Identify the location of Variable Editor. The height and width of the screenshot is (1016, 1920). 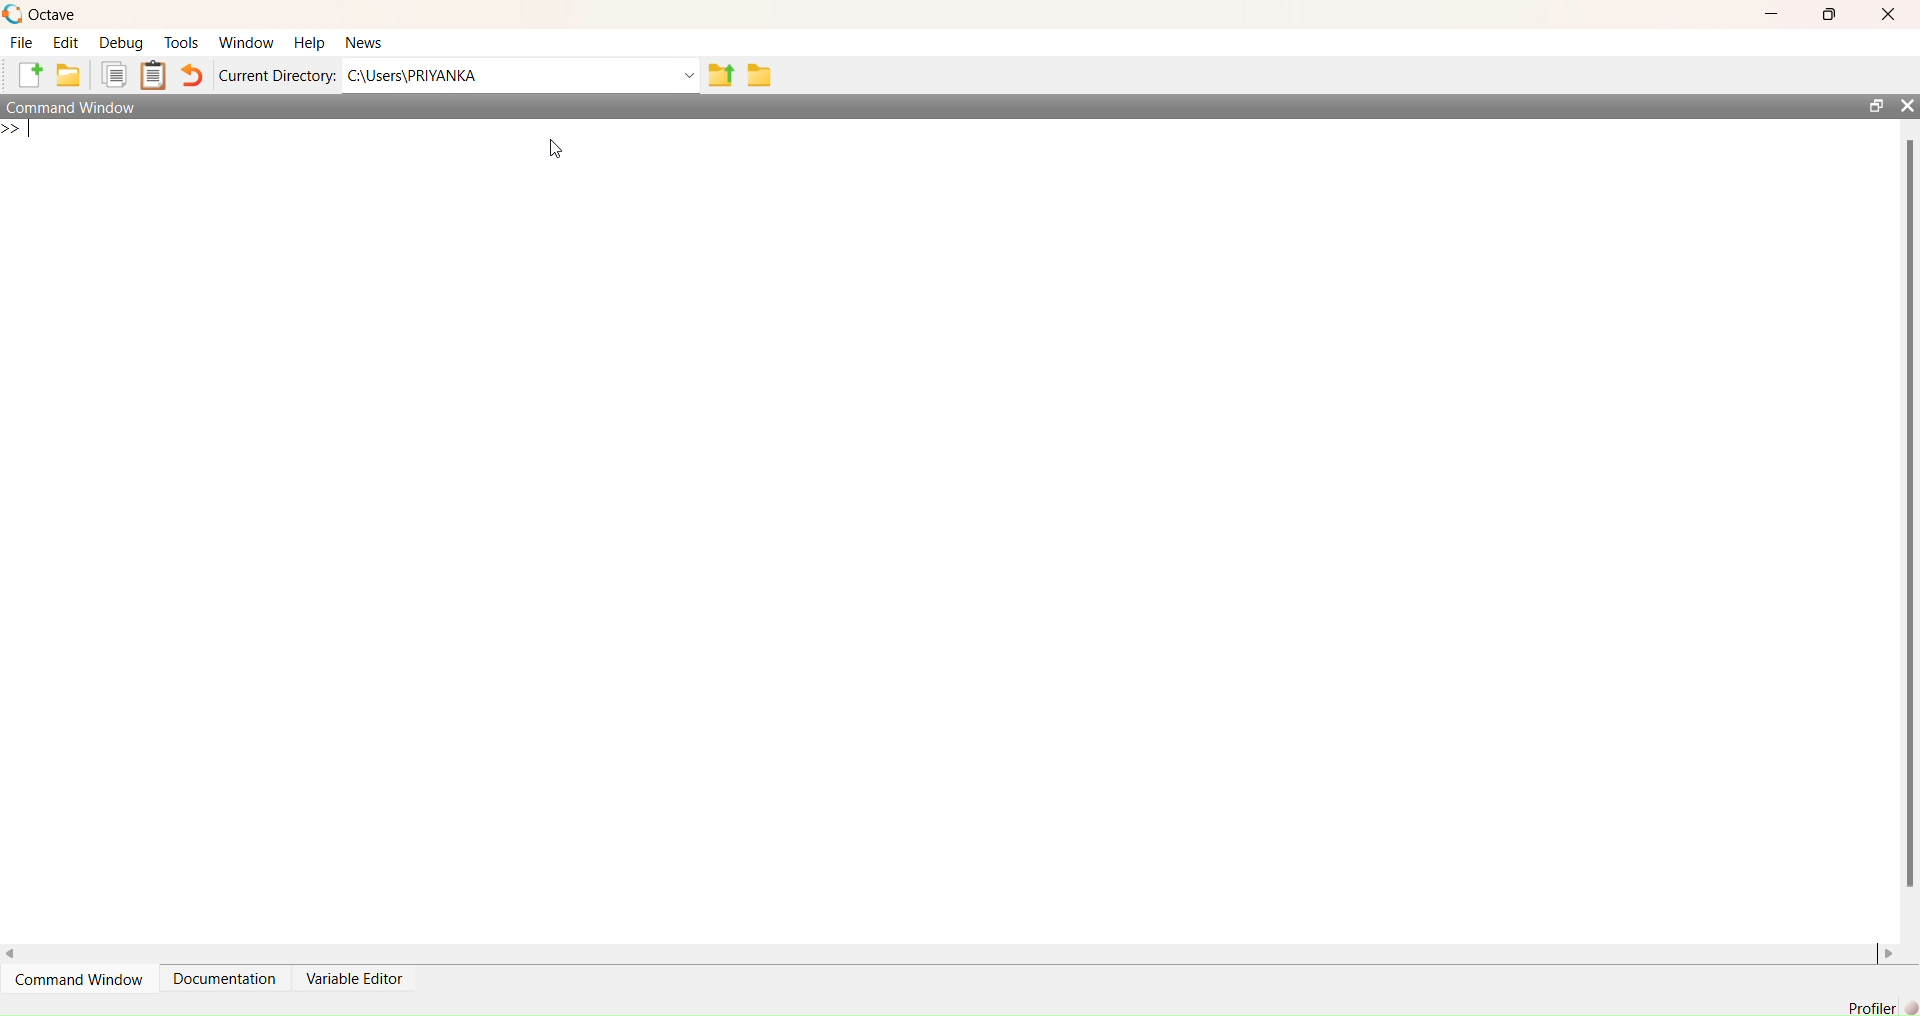
(354, 979).